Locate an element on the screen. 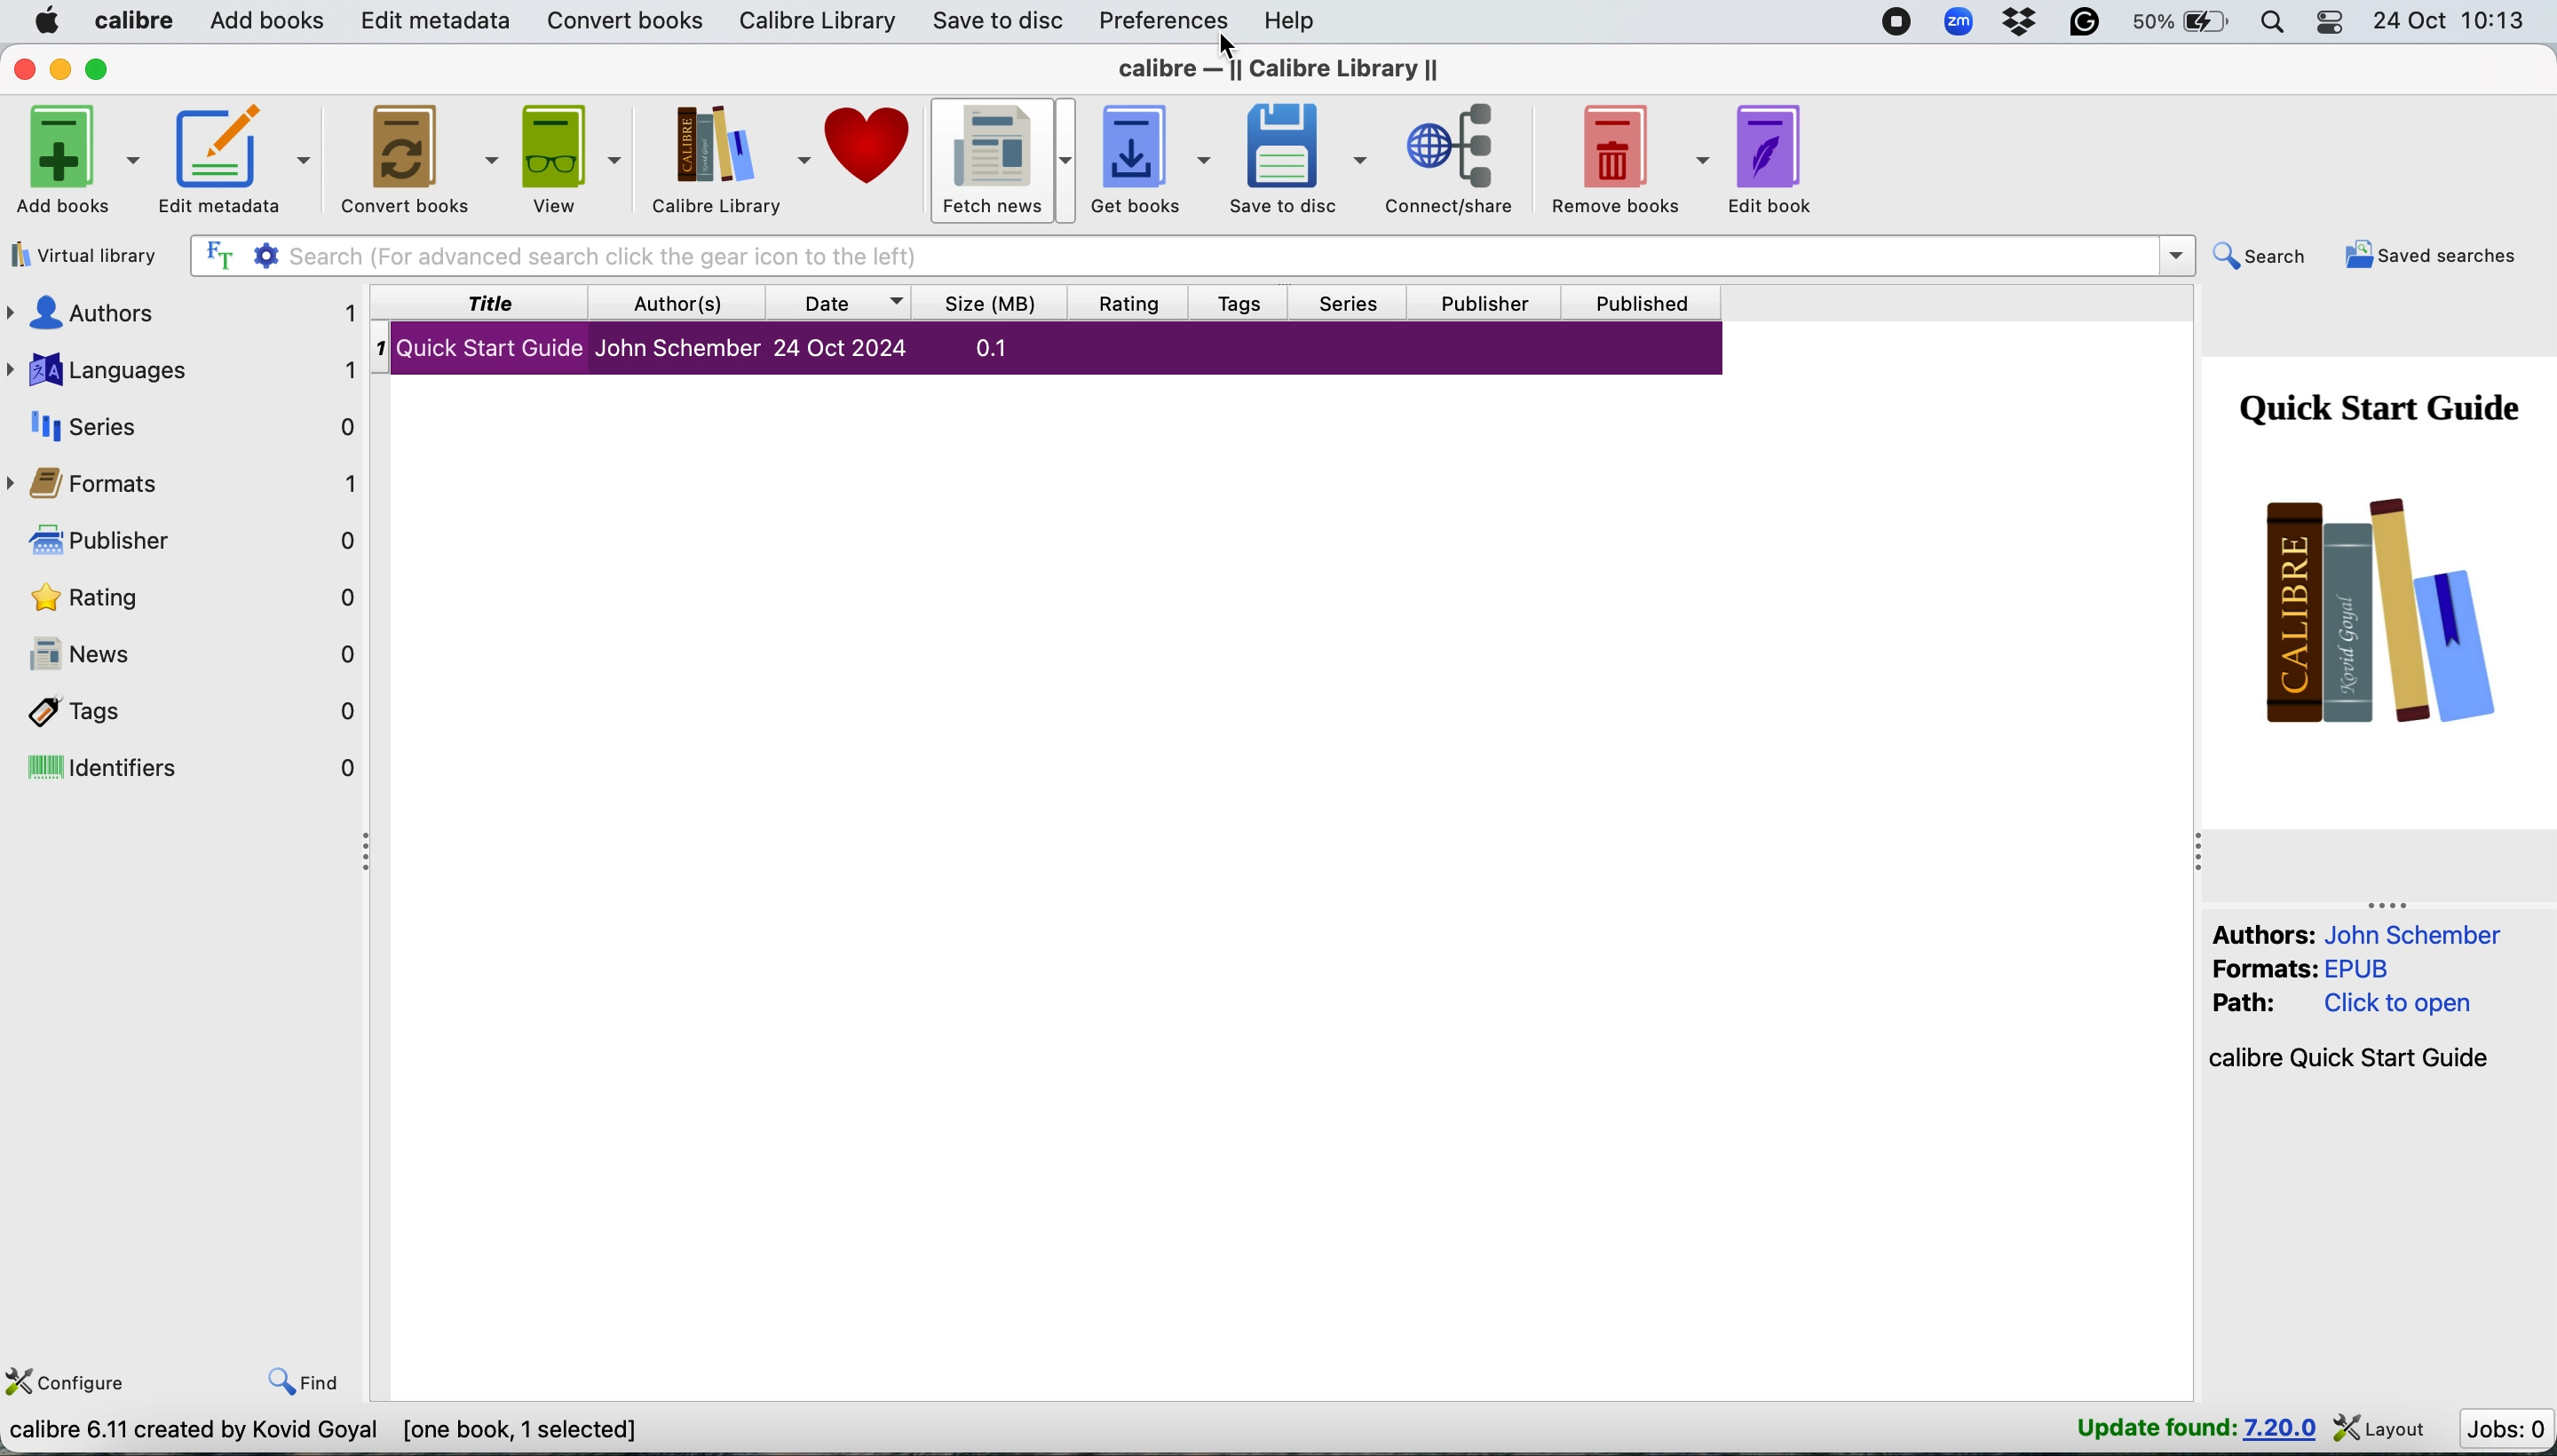 Image resolution: width=2557 pixels, height=1456 pixels. virtual library is located at coordinates (89, 257).